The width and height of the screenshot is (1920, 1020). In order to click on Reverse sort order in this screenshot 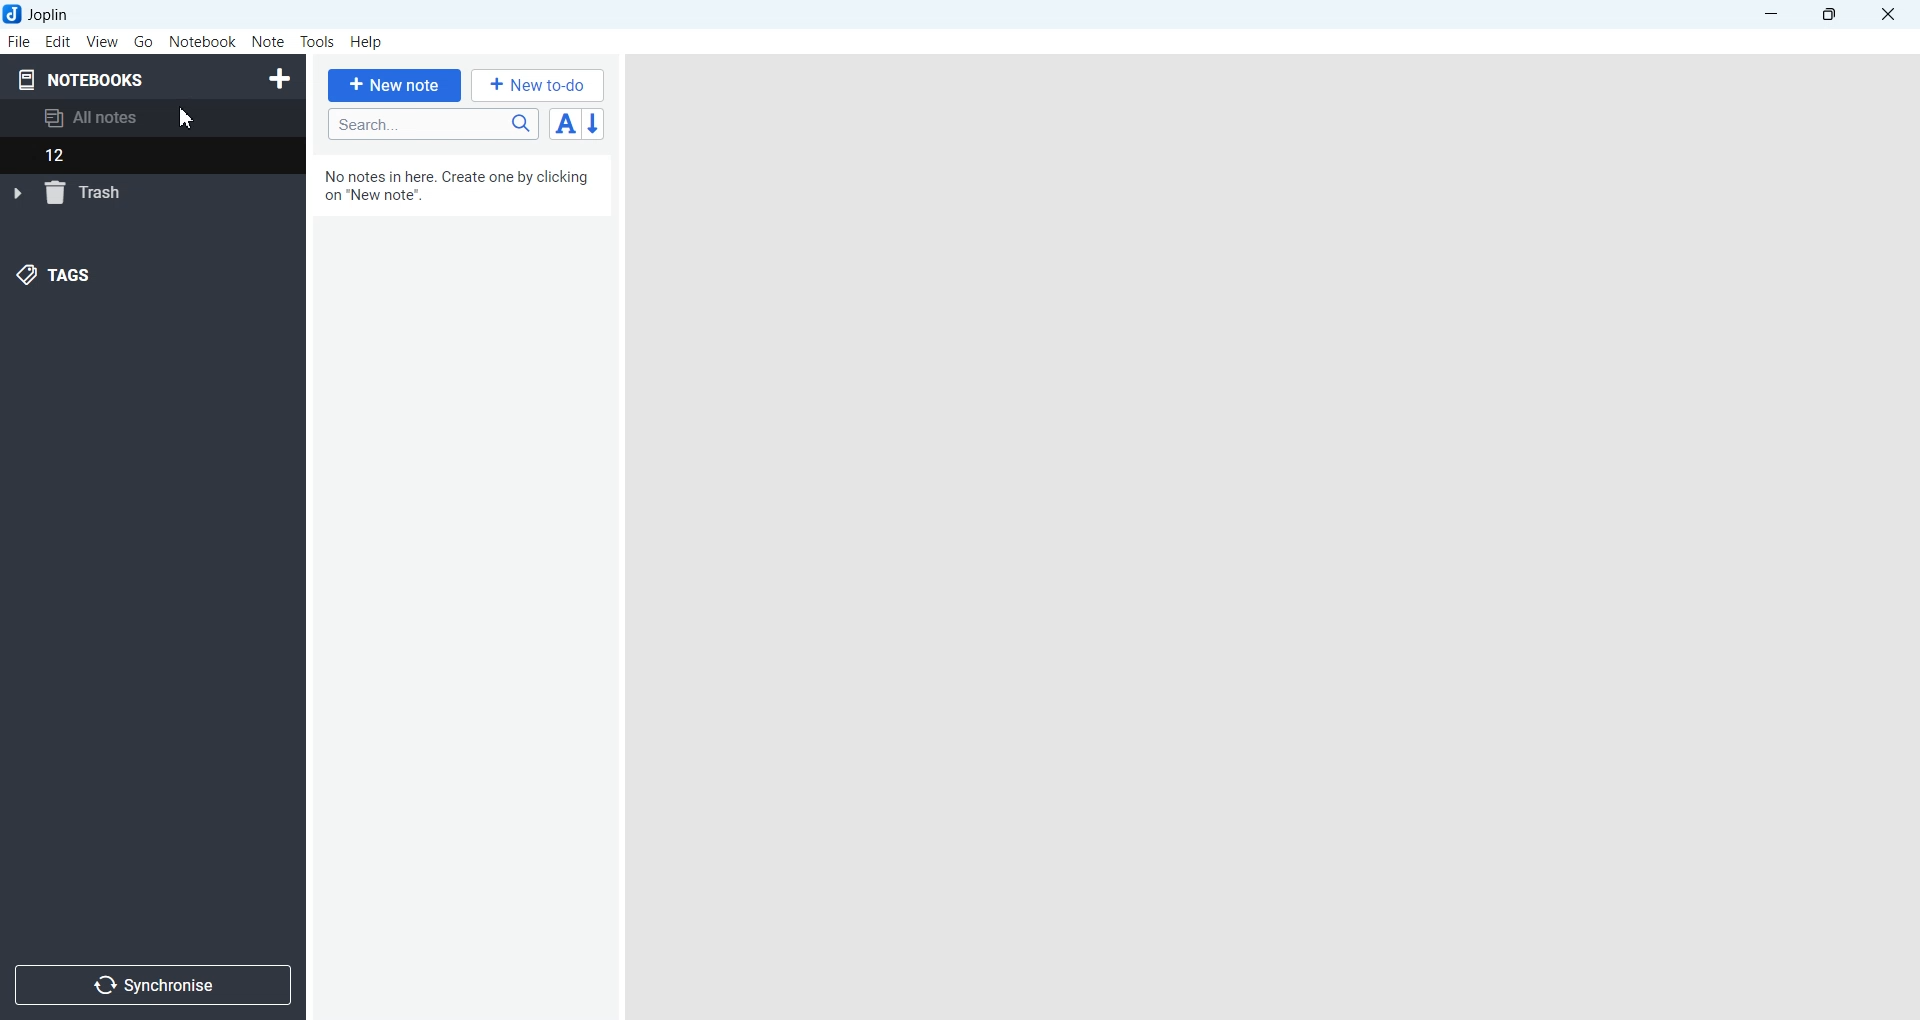, I will do `click(596, 124)`.